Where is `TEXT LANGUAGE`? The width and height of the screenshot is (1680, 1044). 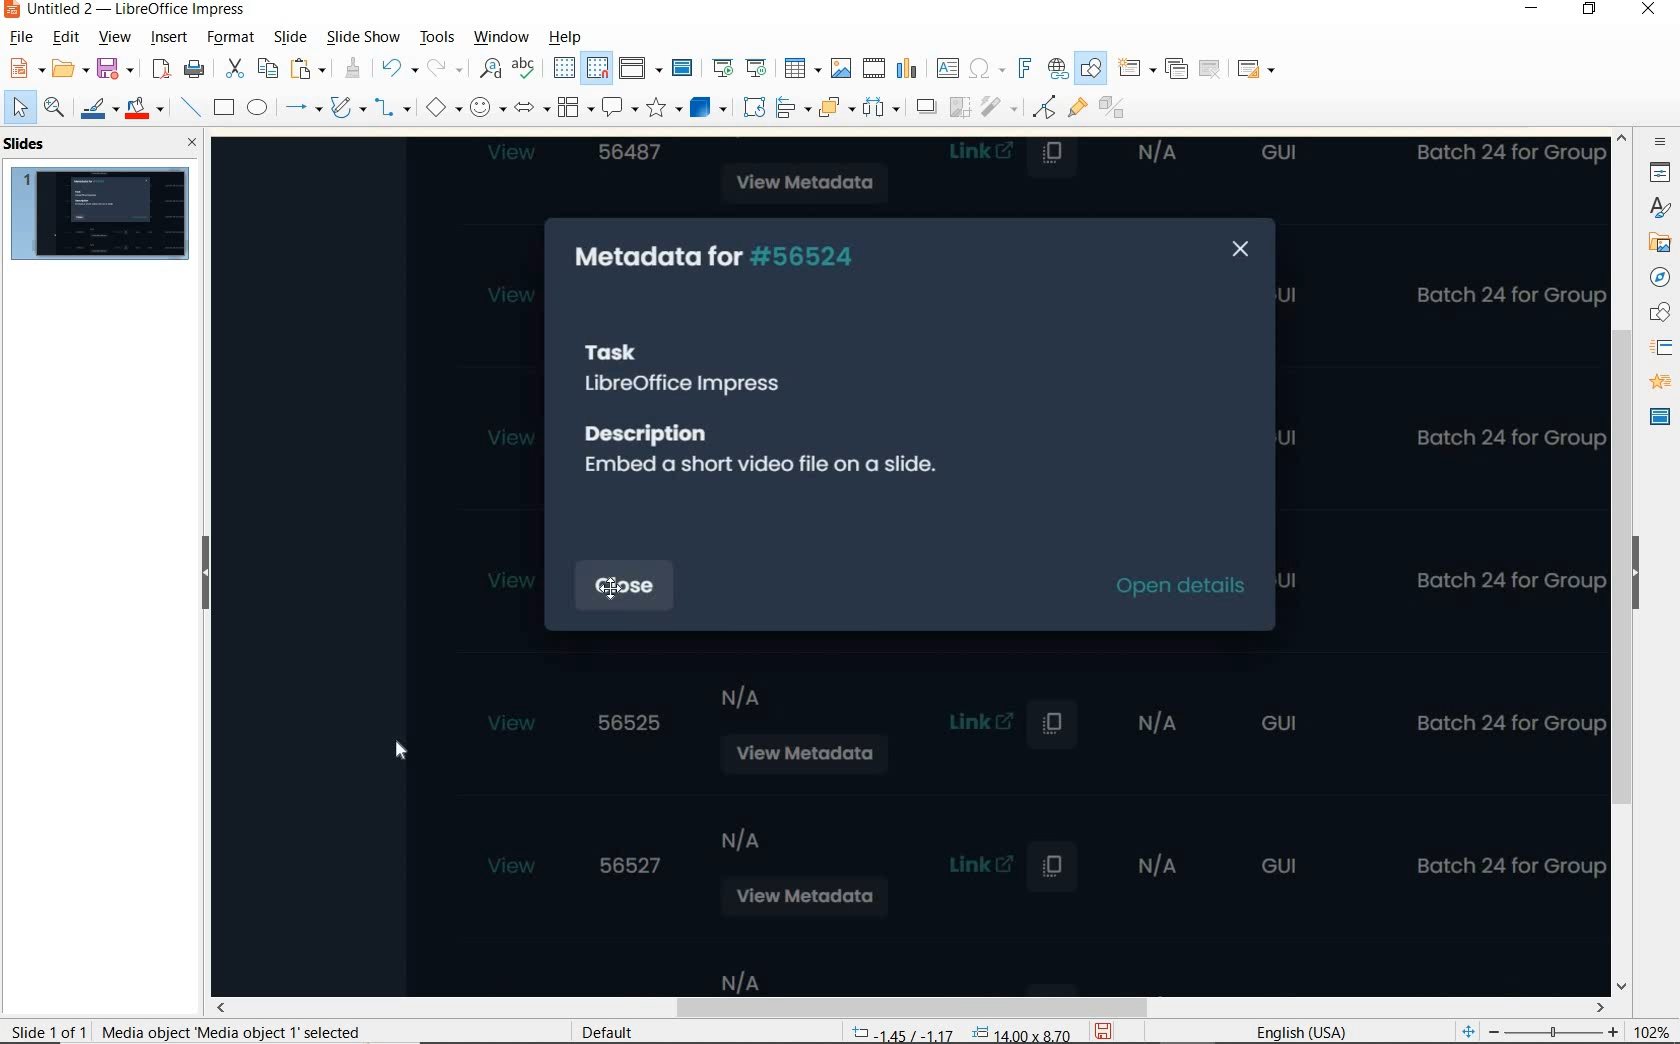
TEXT LANGUAGE is located at coordinates (1307, 1028).